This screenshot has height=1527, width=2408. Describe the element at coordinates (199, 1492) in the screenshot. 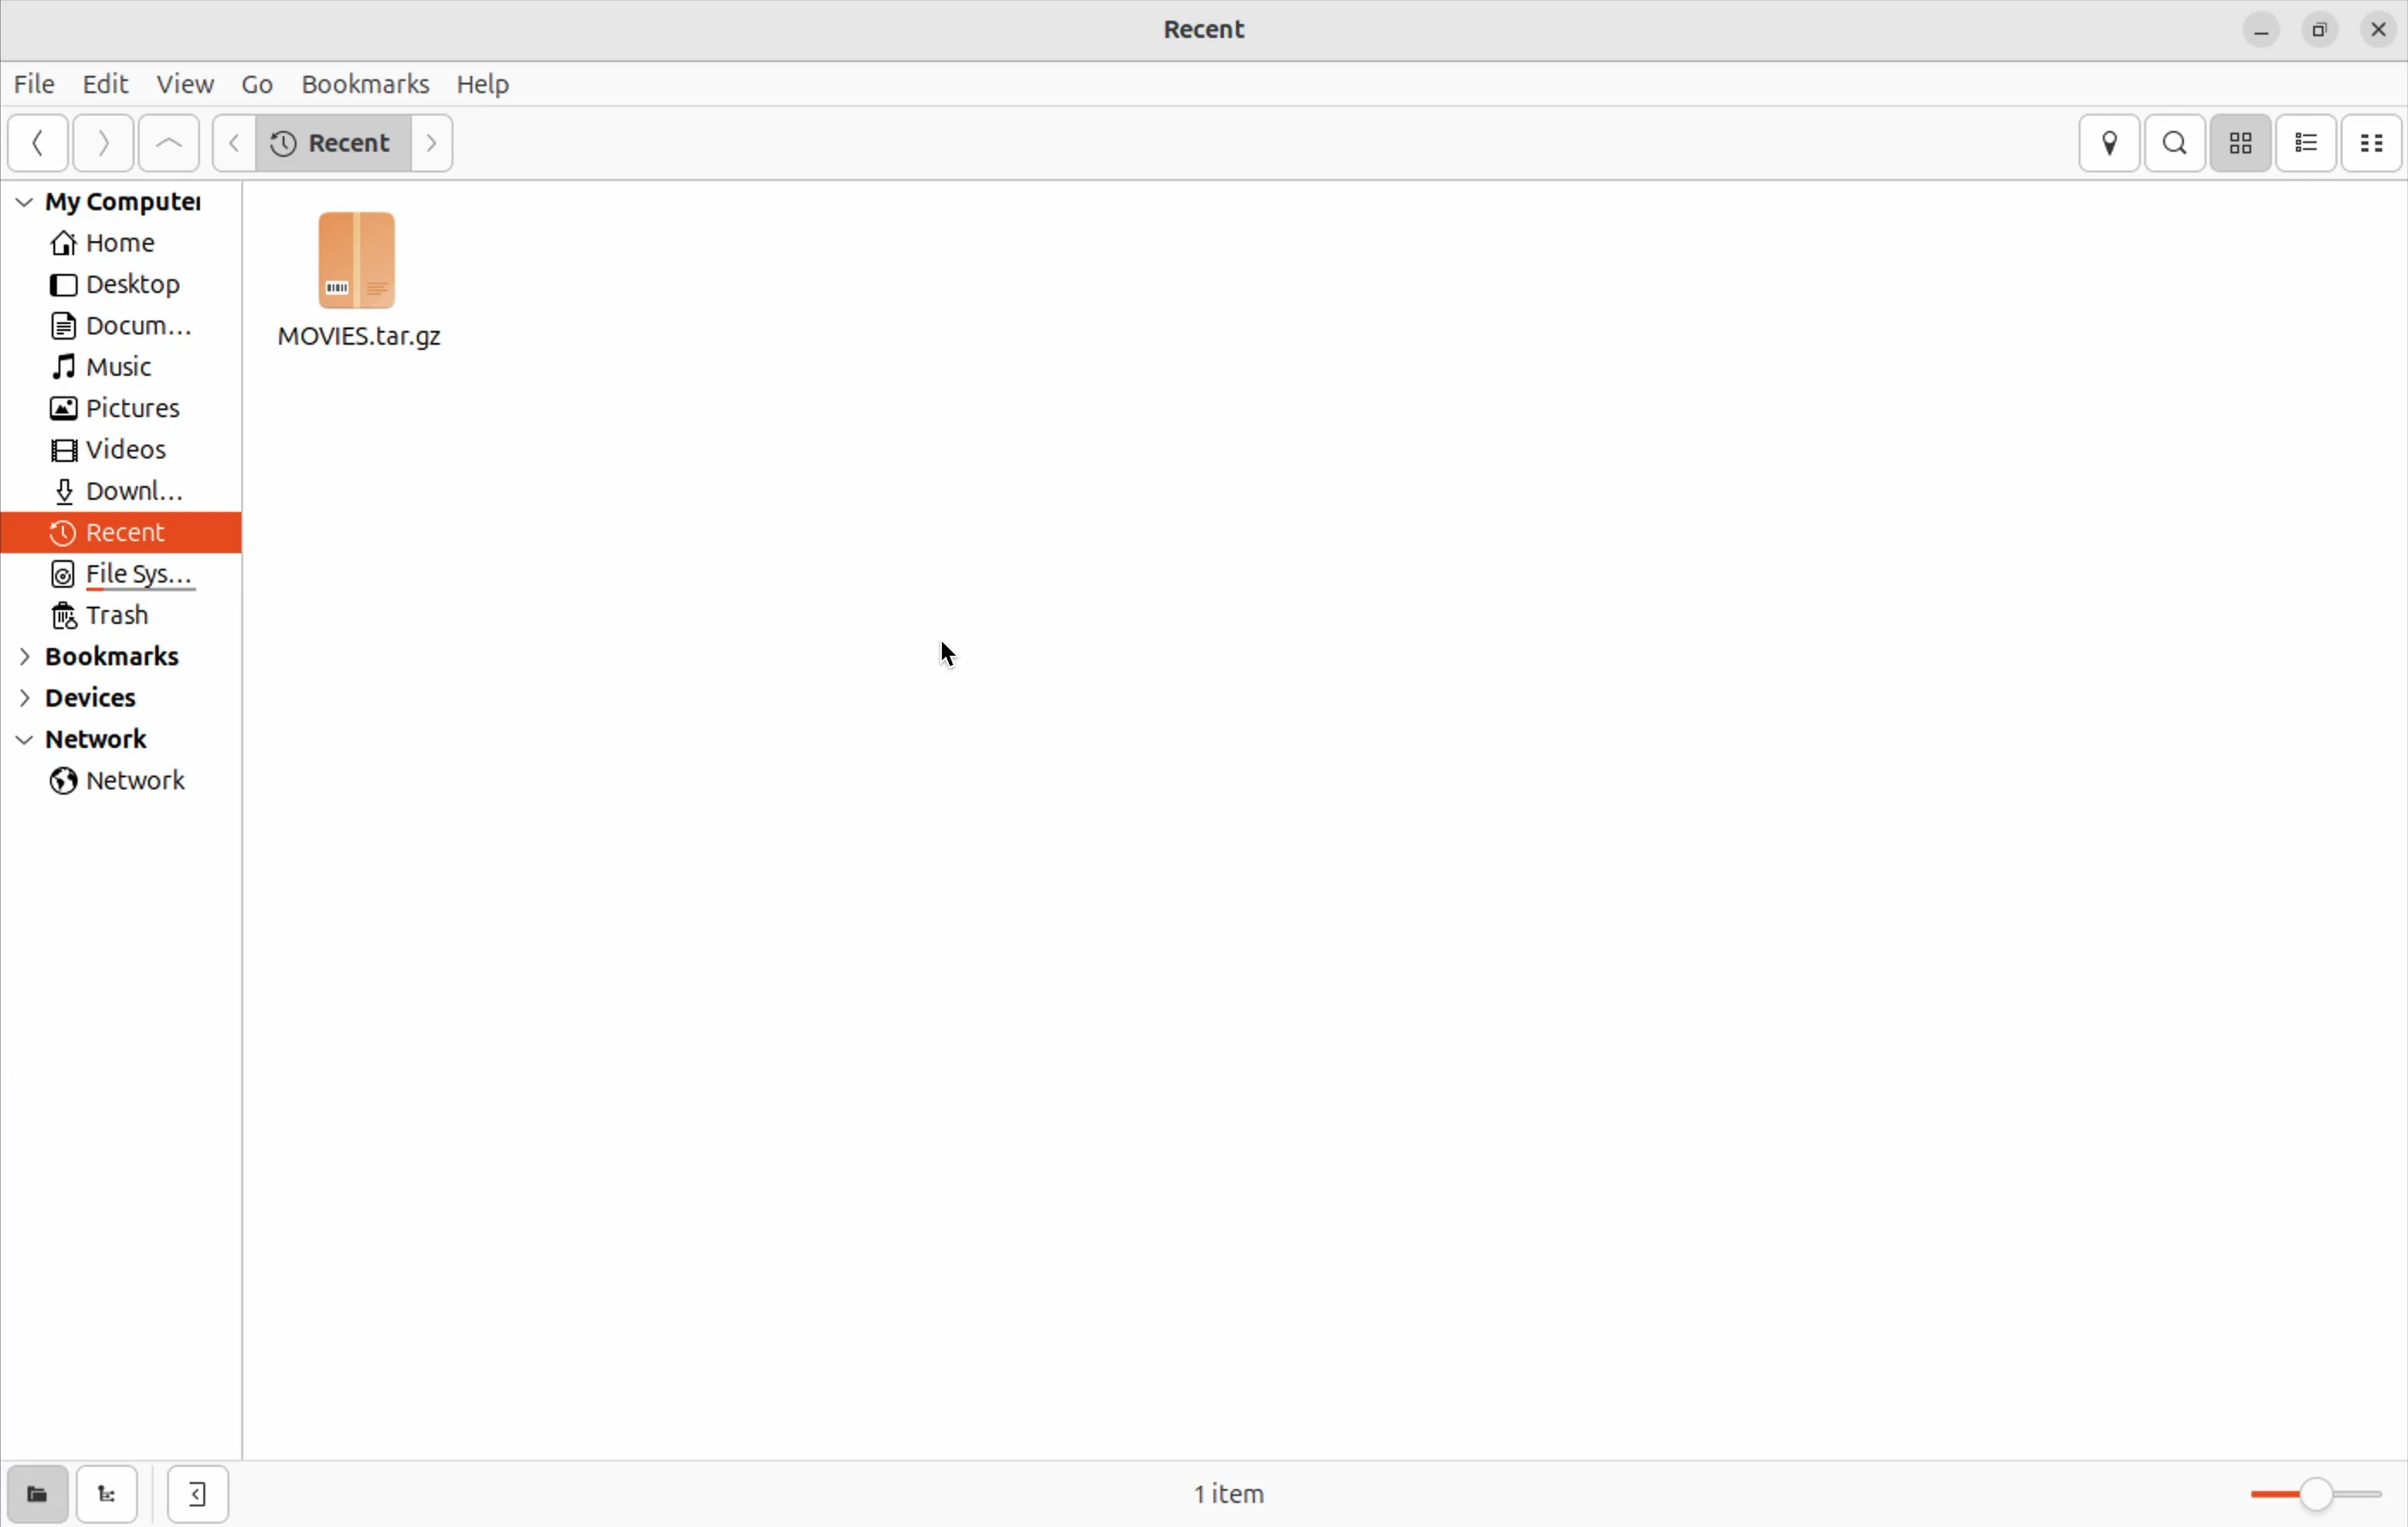

I see `close side bar` at that location.